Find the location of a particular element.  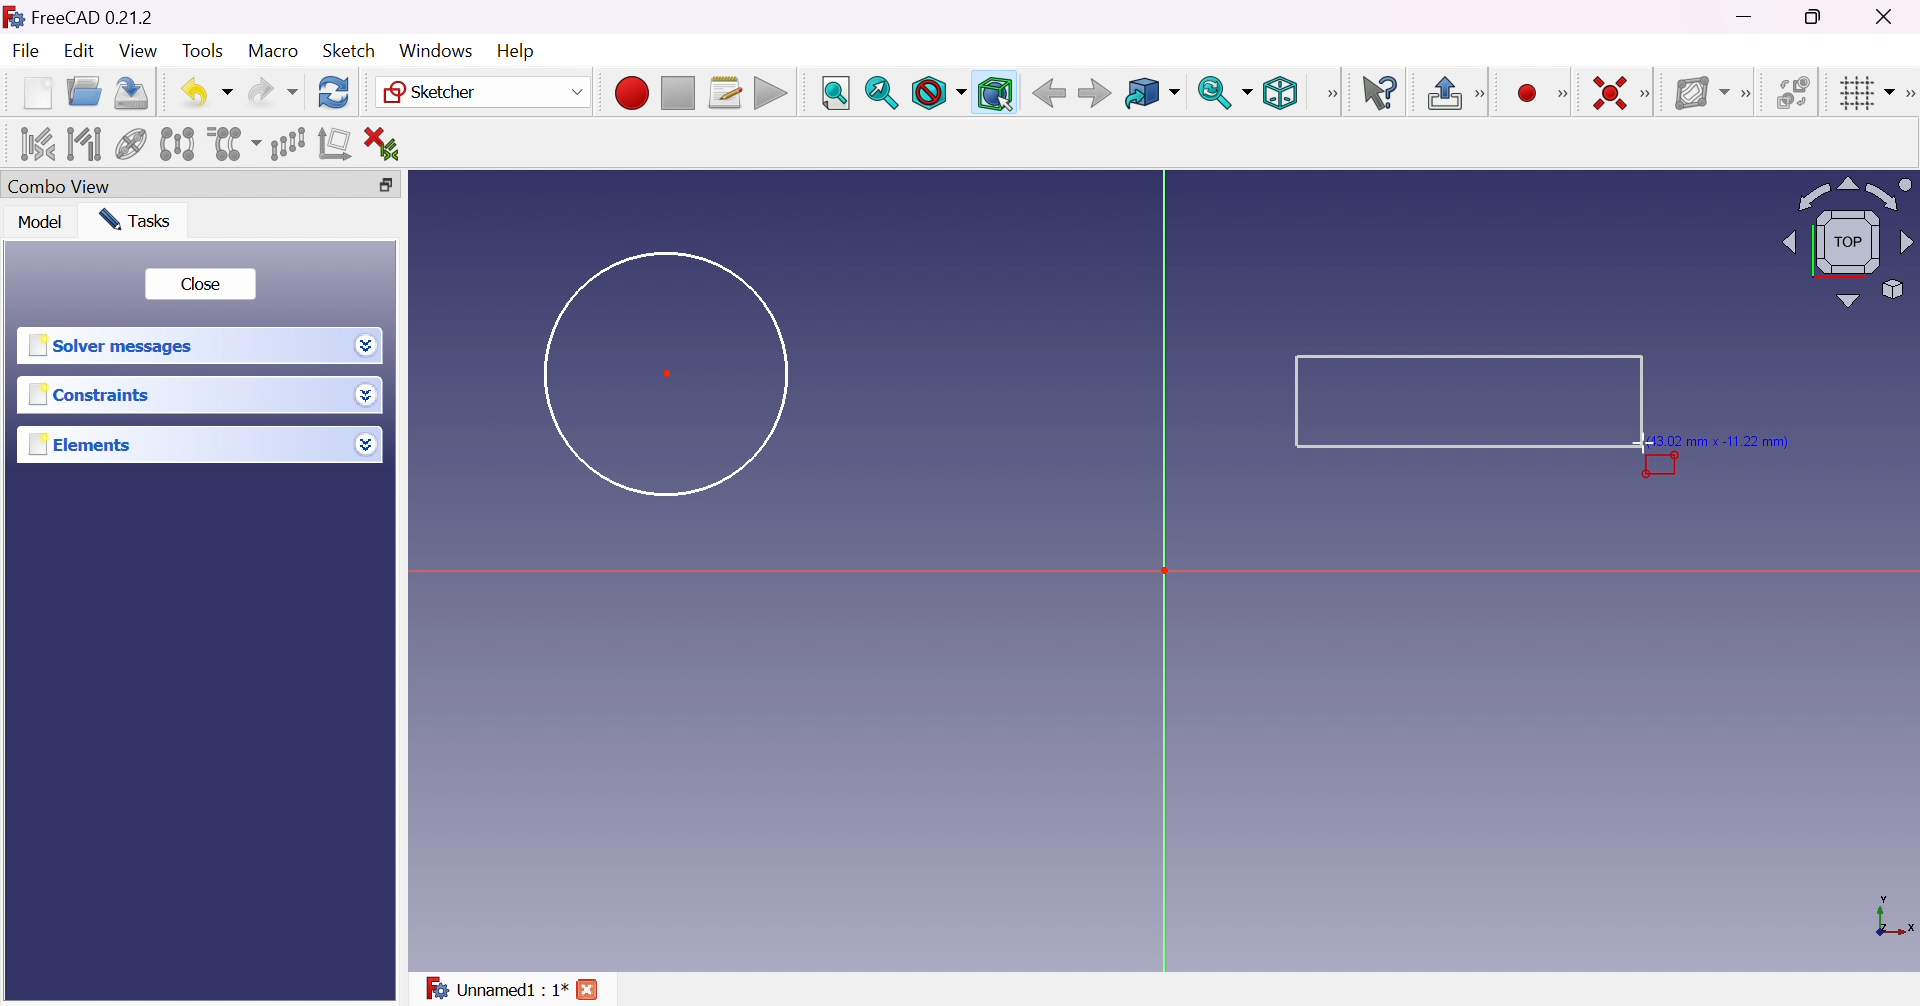

Undo is located at coordinates (207, 92).